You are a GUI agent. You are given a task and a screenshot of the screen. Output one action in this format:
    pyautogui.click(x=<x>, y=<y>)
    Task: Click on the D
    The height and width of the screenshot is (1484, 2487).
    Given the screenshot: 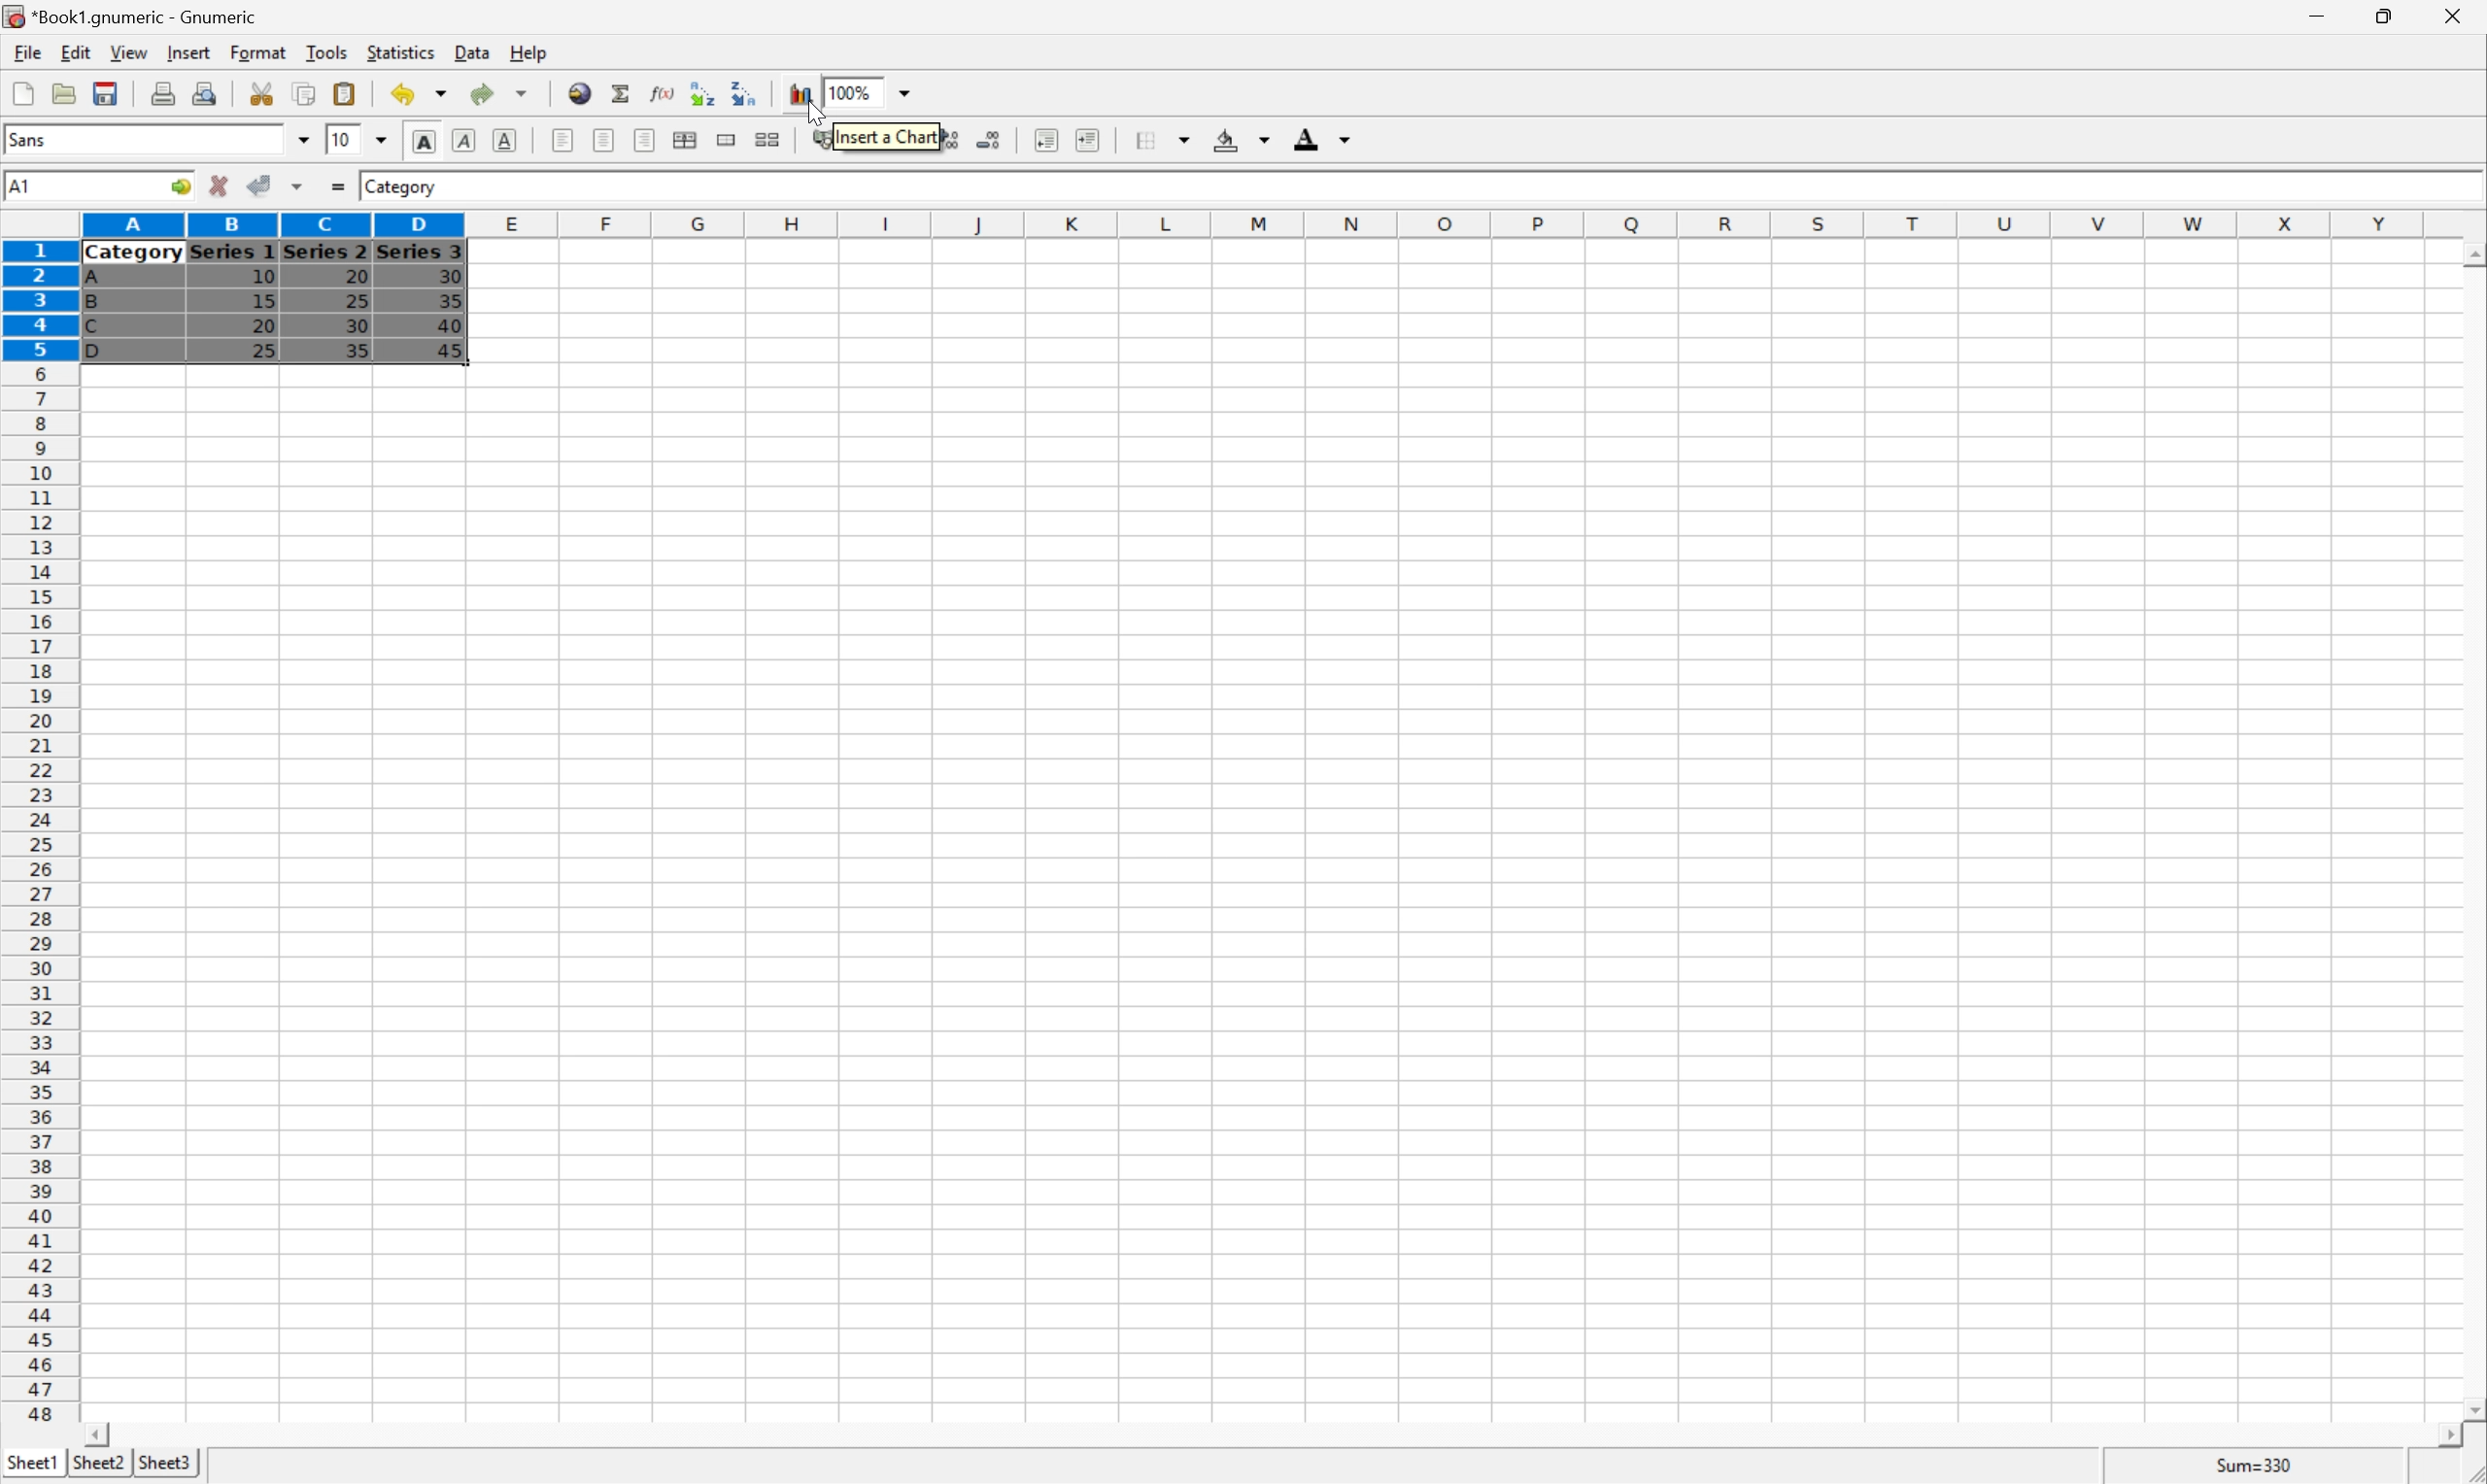 What is the action you would take?
    pyautogui.click(x=103, y=351)
    